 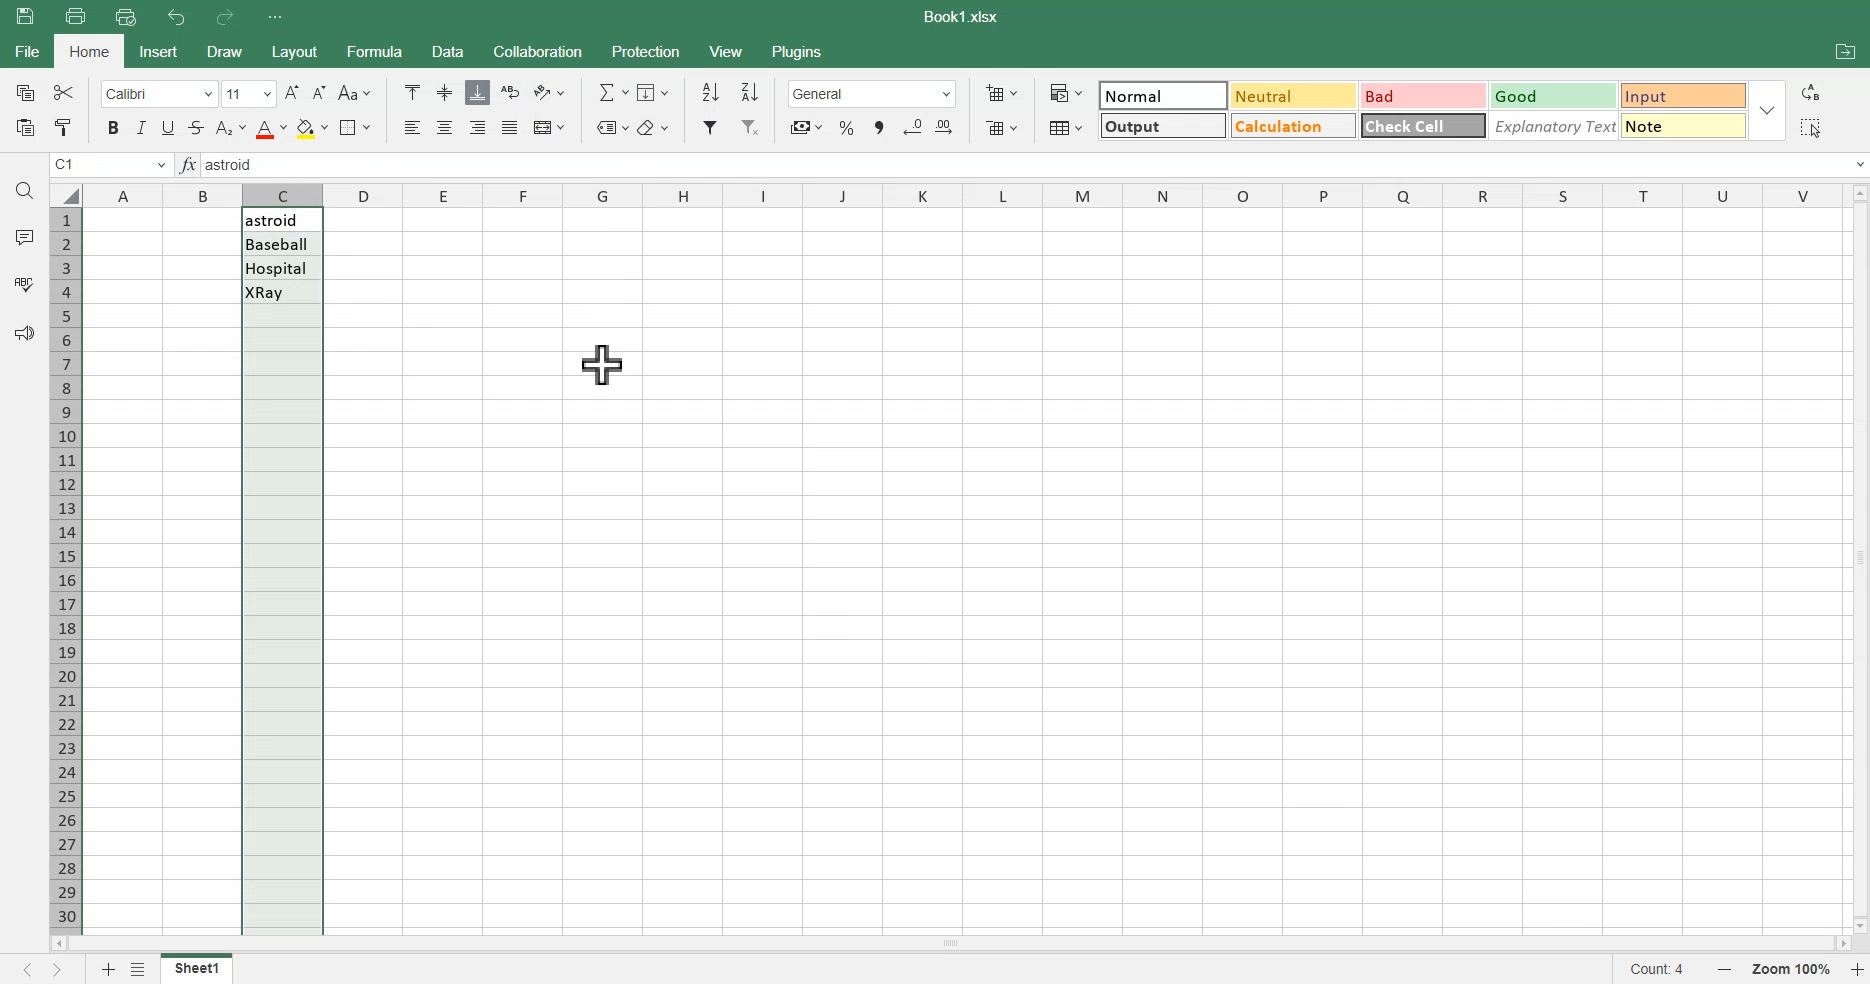 I want to click on Formula, so click(x=372, y=50).